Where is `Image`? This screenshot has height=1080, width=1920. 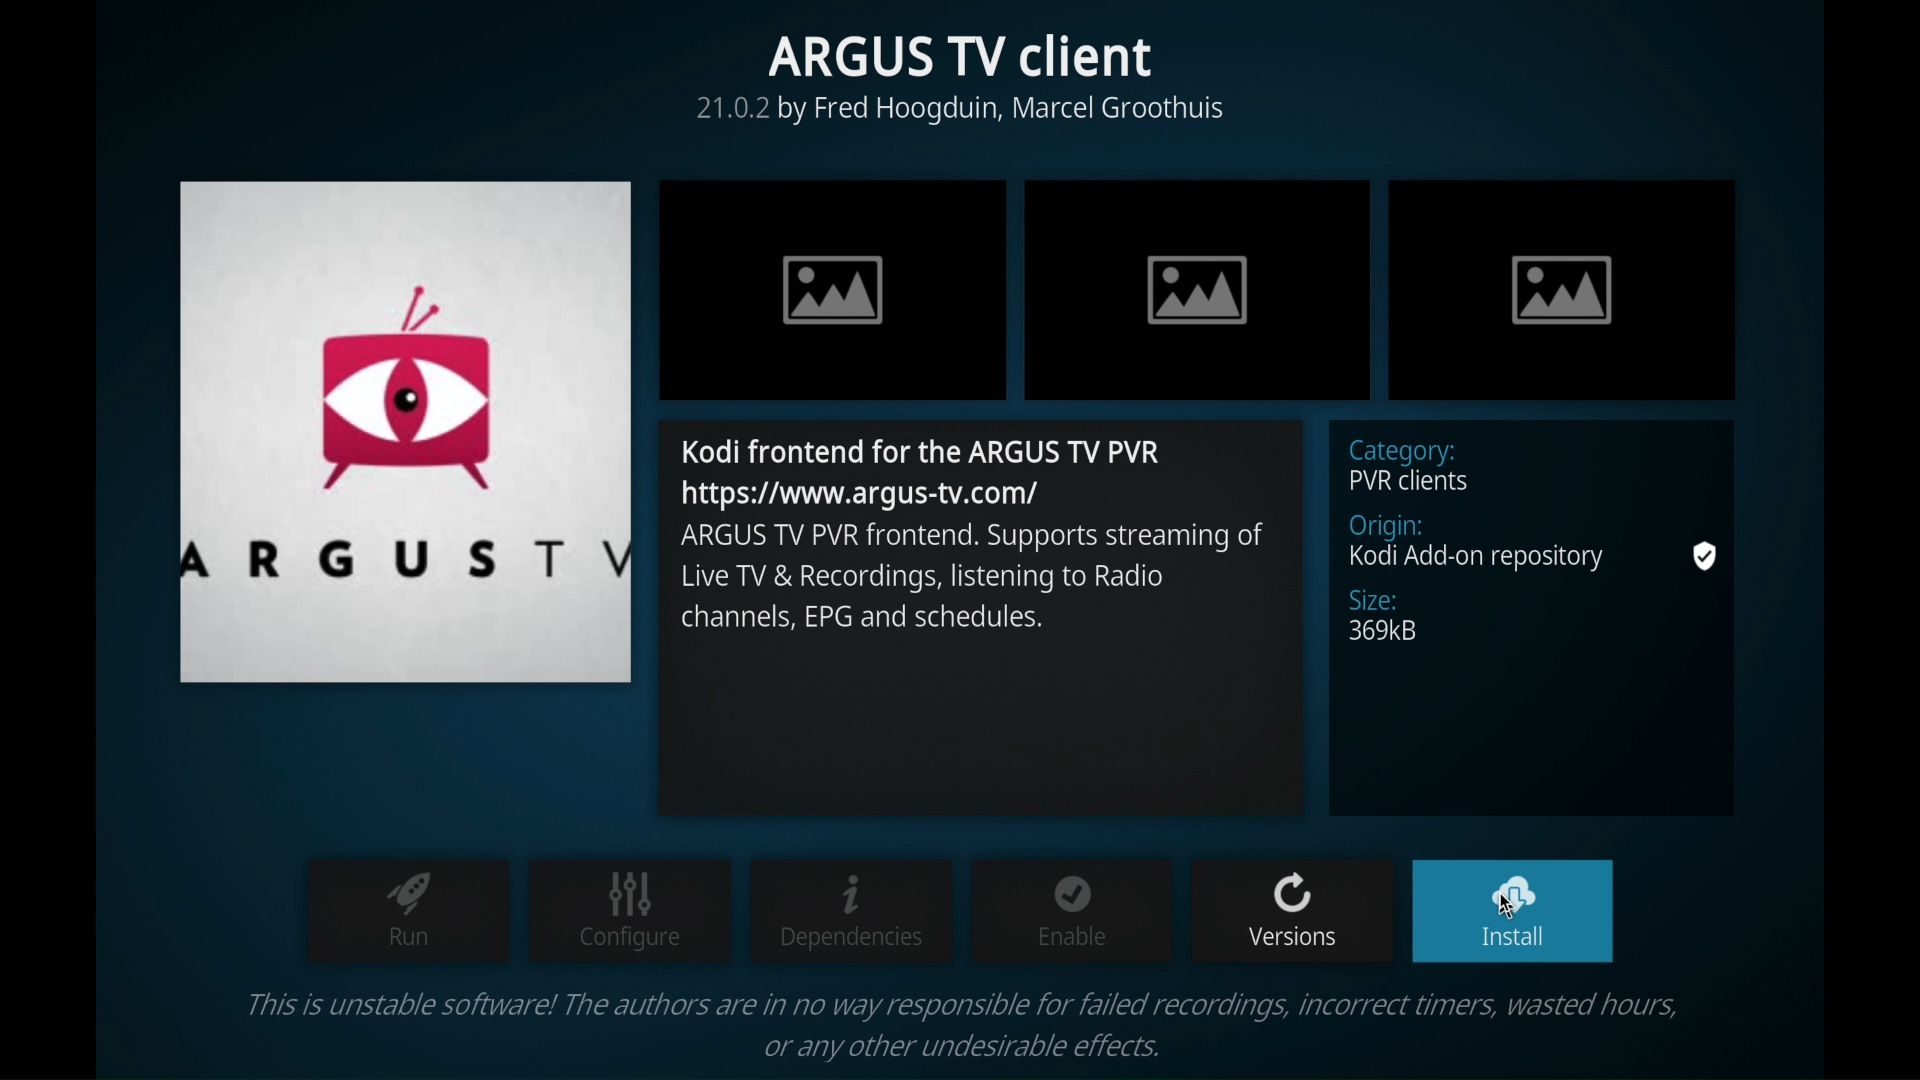
Image is located at coordinates (834, 292).